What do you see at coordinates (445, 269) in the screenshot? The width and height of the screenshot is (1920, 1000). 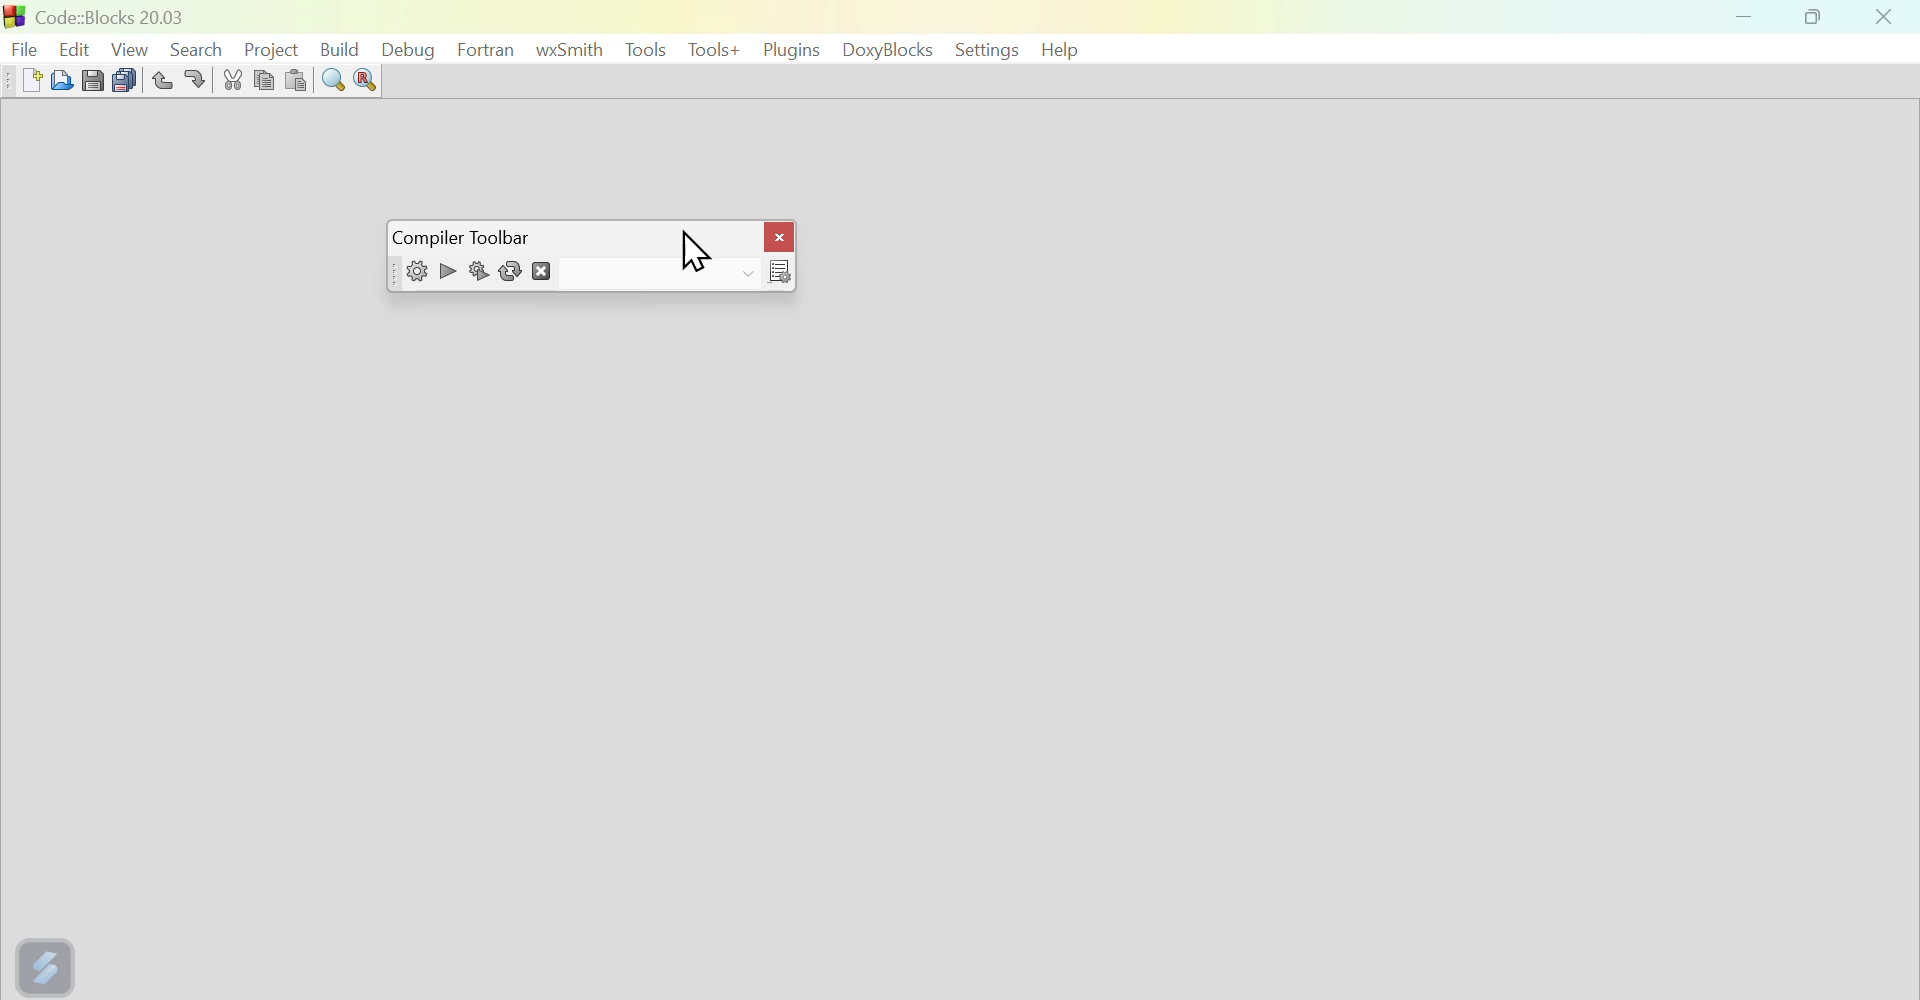 I see `Play` at bounding box center [445, 269].